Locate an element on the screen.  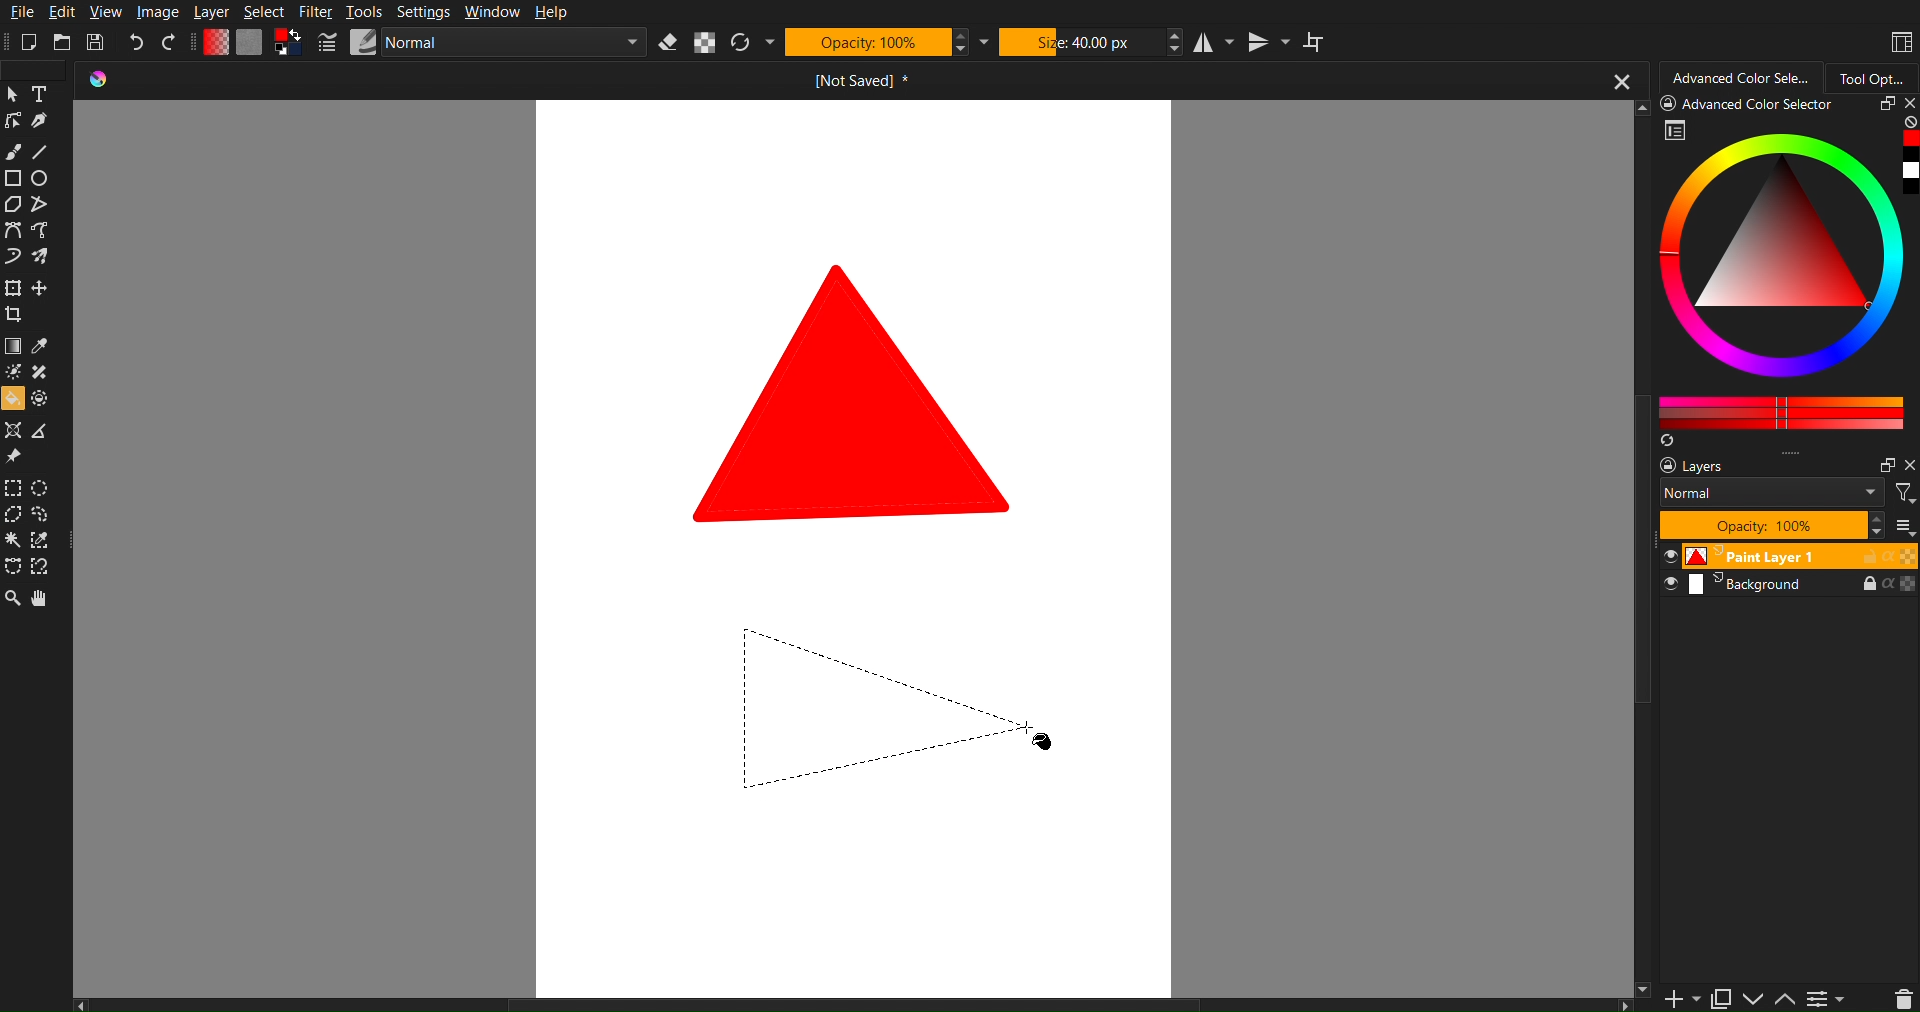
Filter is located at coordinates (316, 13).